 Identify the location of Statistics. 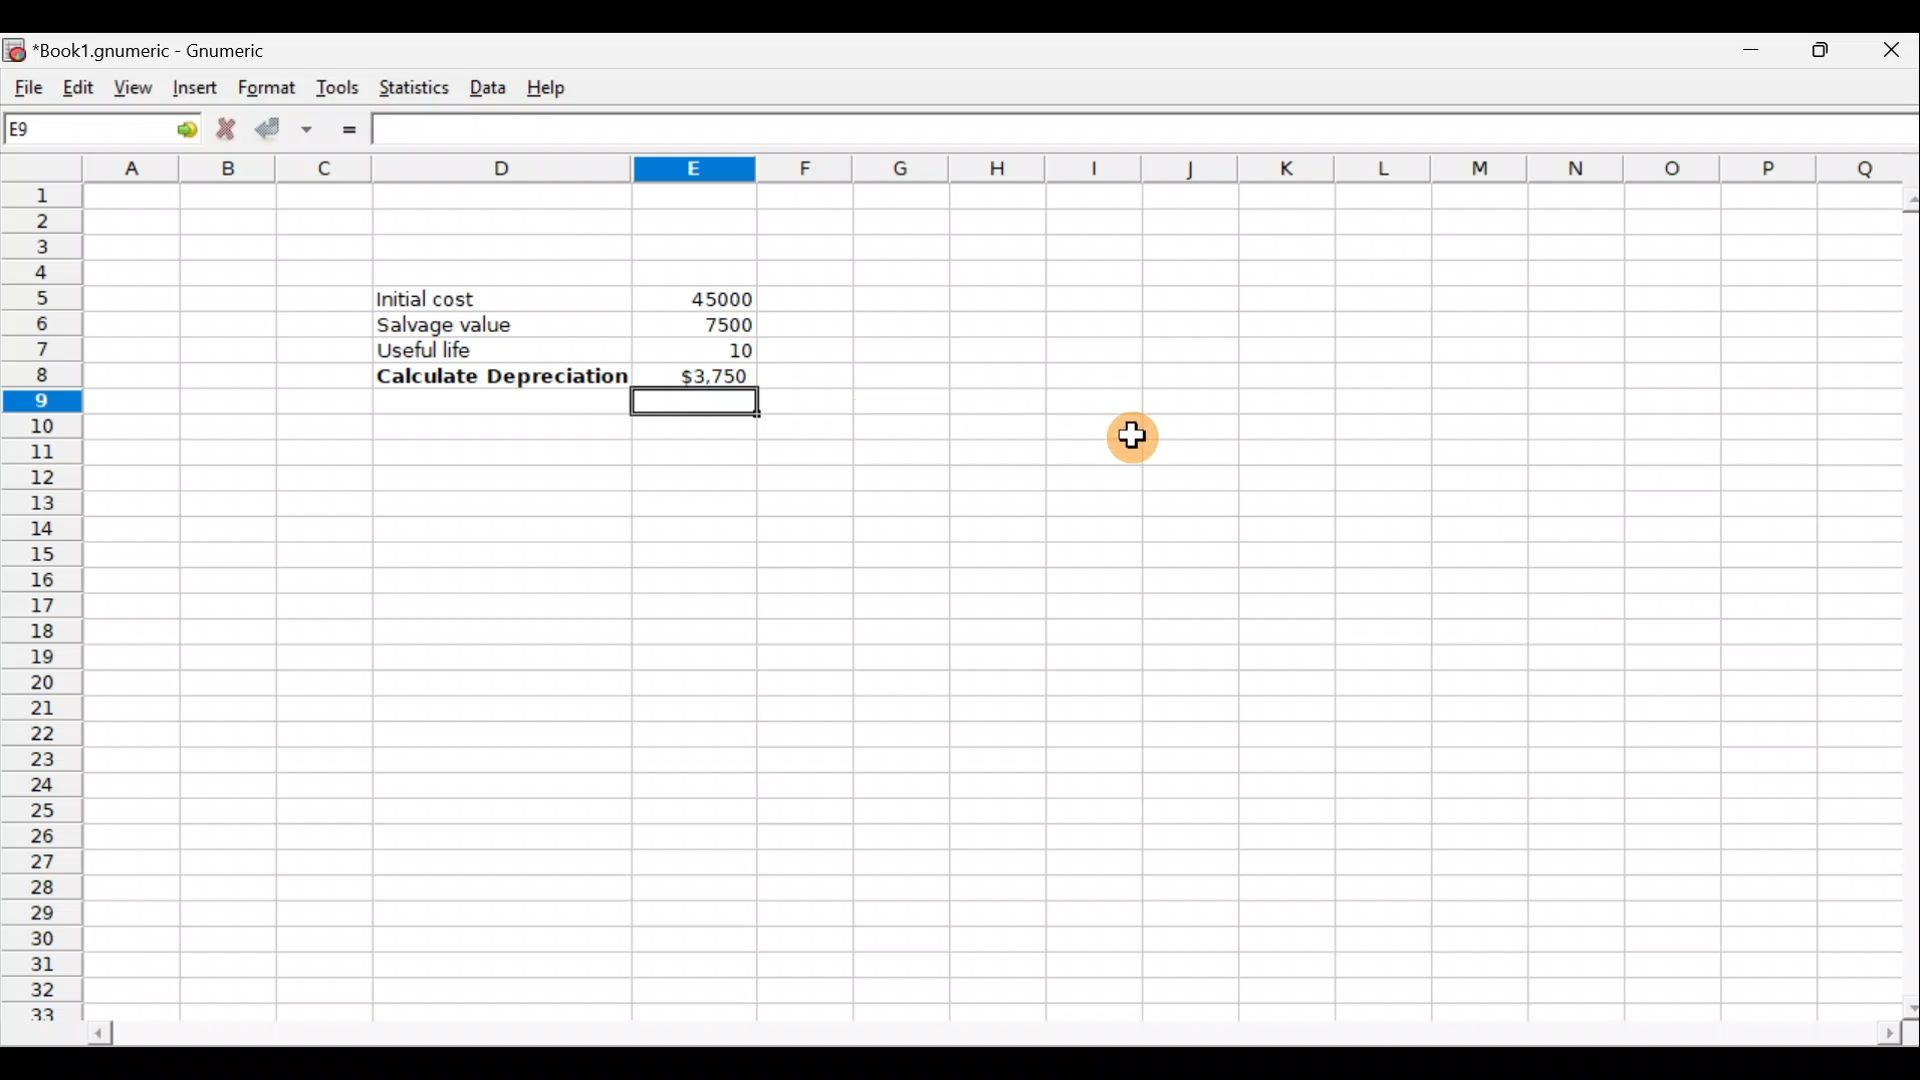
(414, 83).